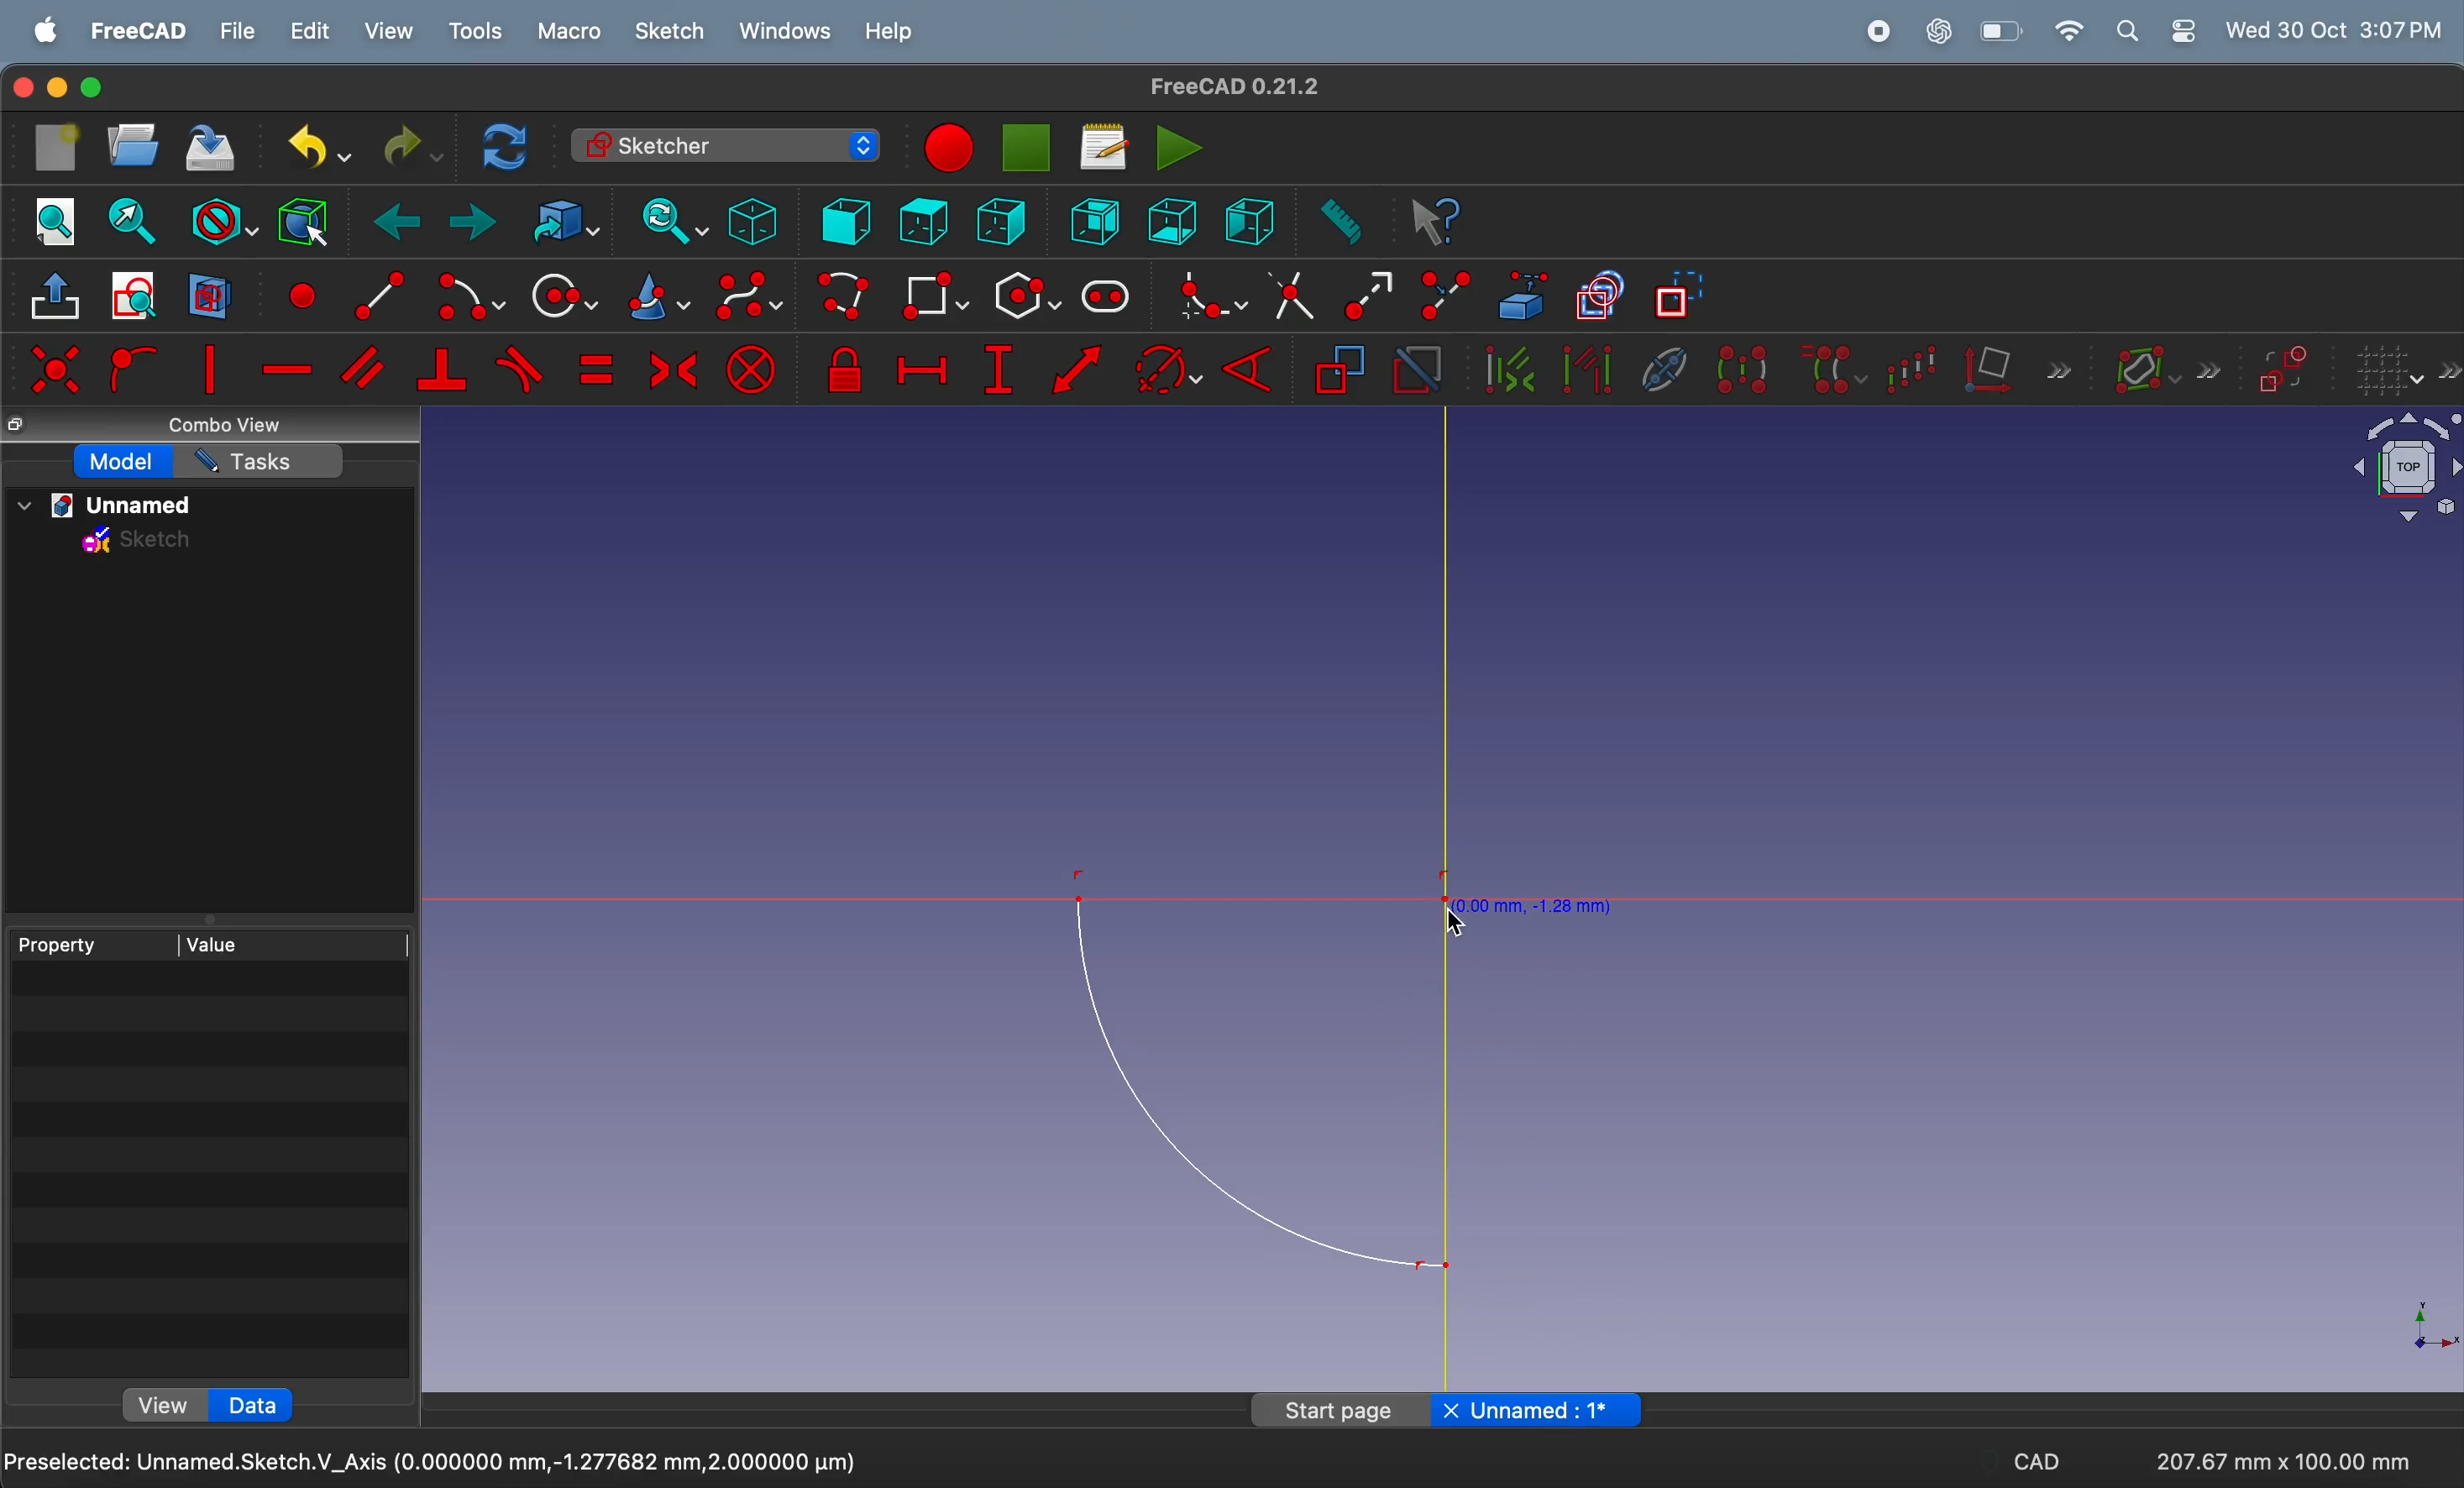 The height and width of the screenshot is (1488, 2464). Describe the element at coordinates (1832, 368) in the screenshot. I see `clone` at that location.